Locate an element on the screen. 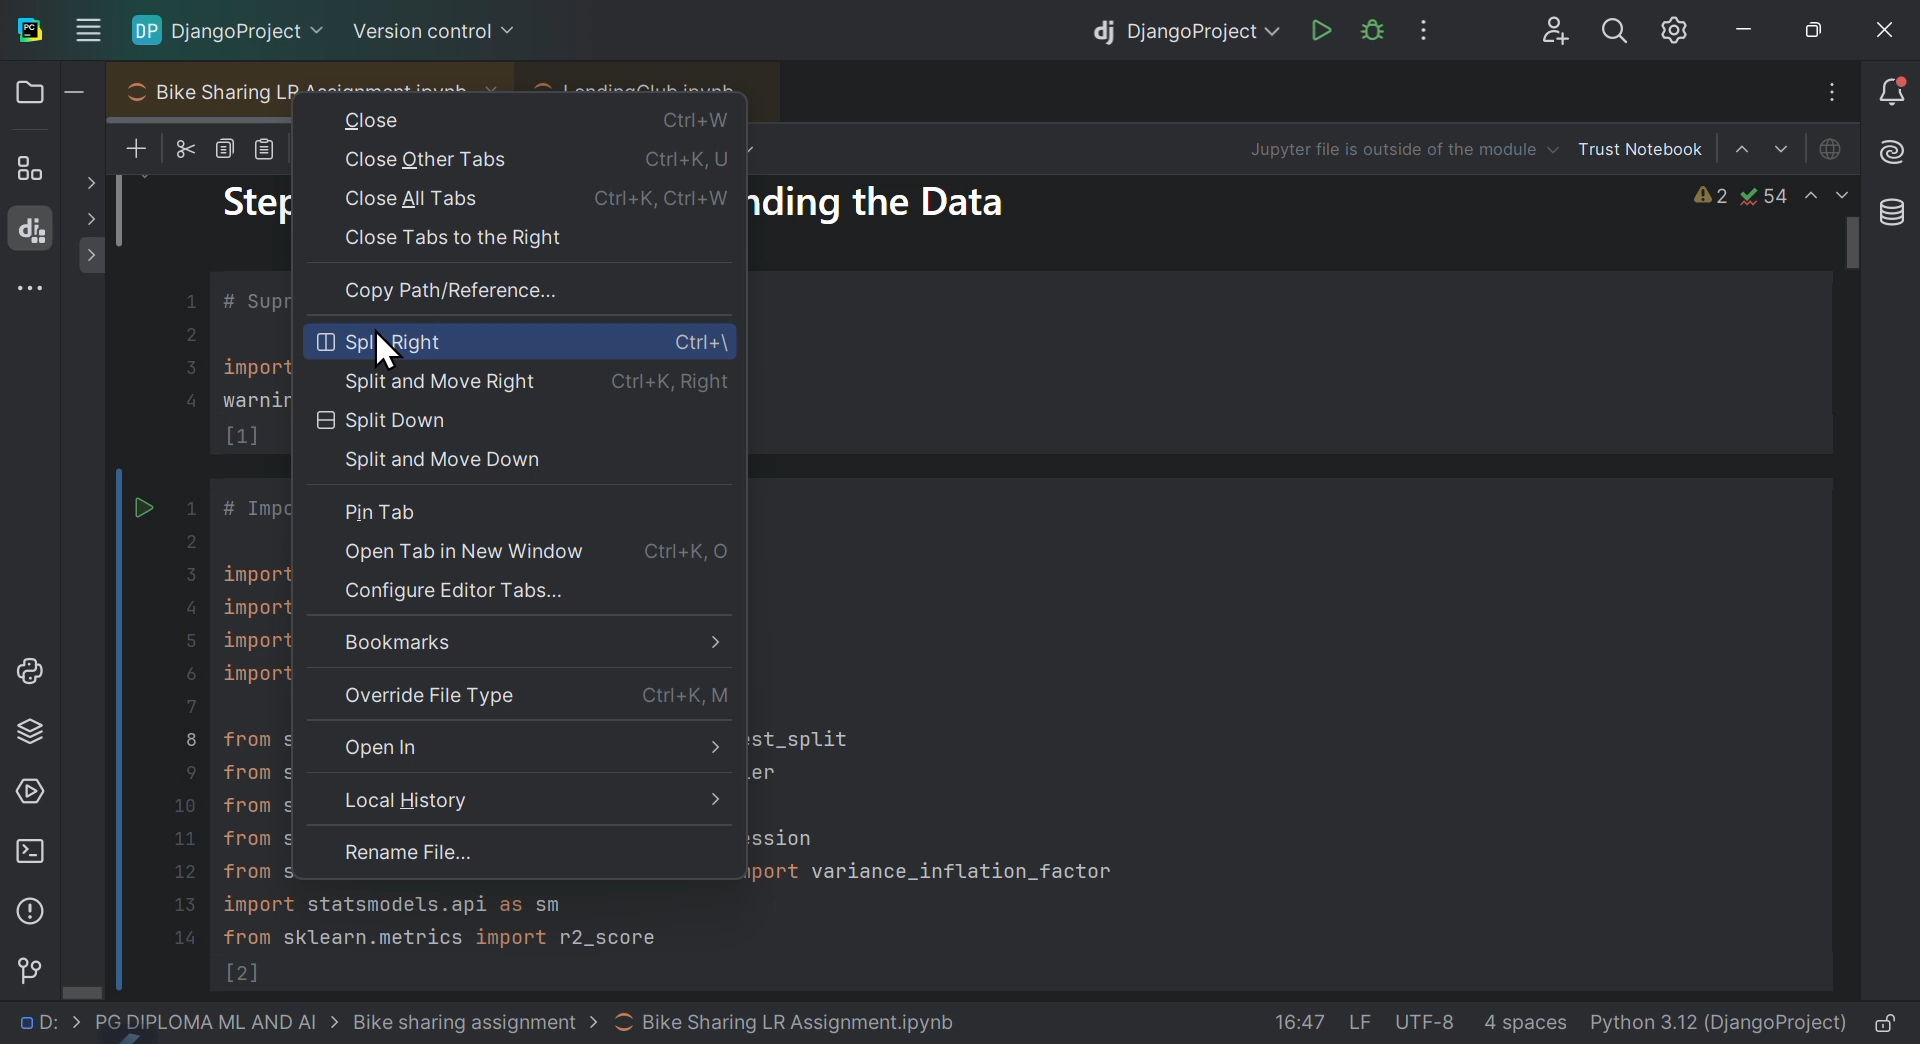 Image resolution: width=1920 pixels, height=1044 pixels. Problems is located at coordinates (30, 909).